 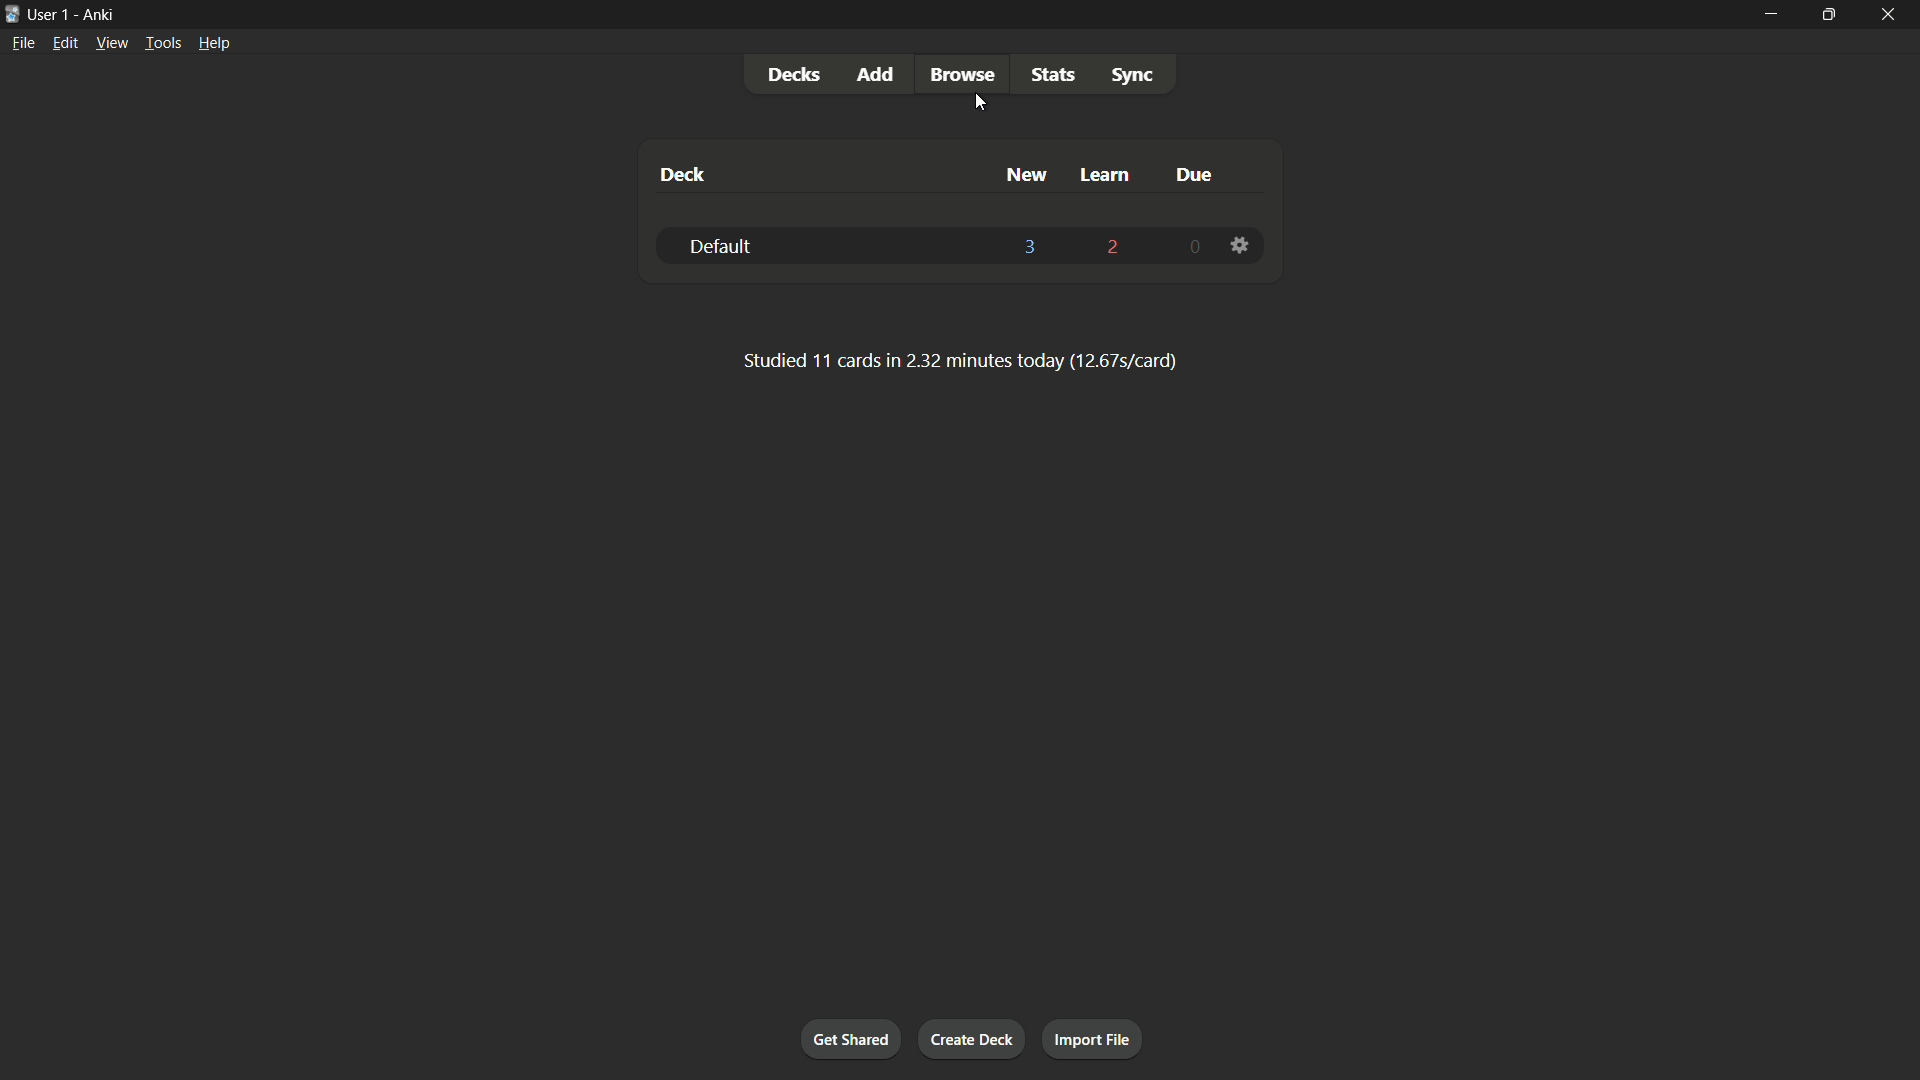 I want to click on deck, so click(x=683, y=174).